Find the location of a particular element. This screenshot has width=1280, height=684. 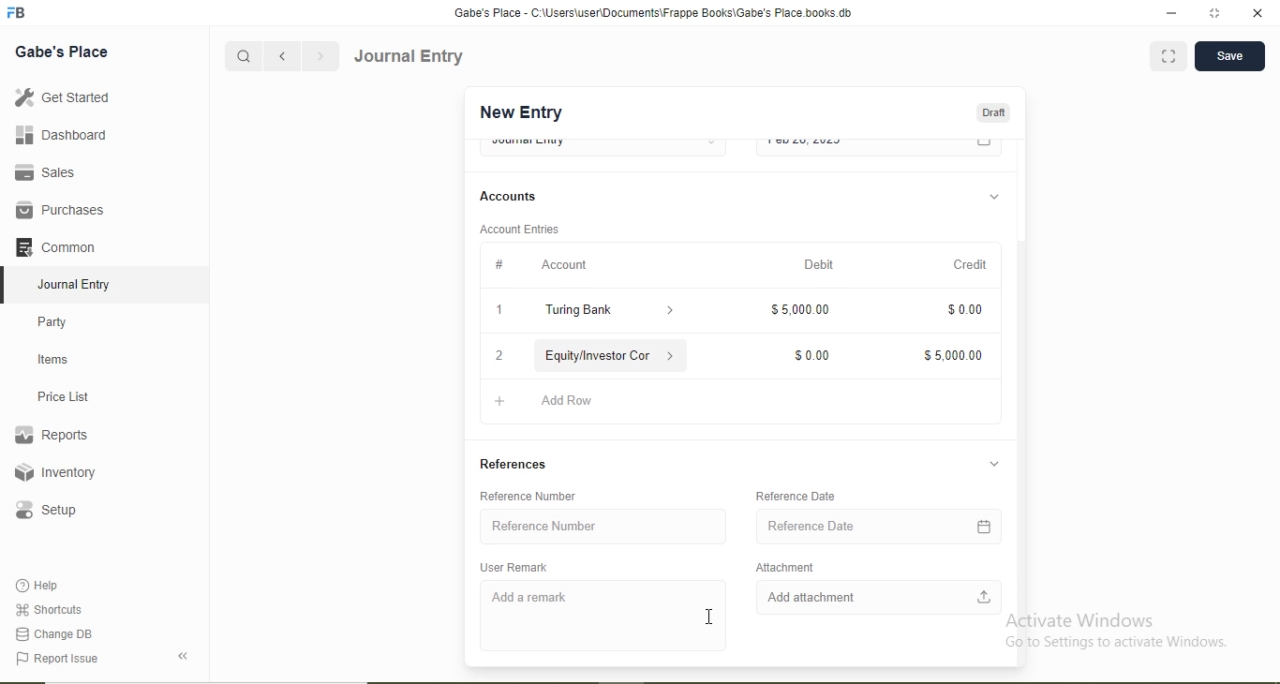

$5,000.00 is located at coordinates (952, 356).